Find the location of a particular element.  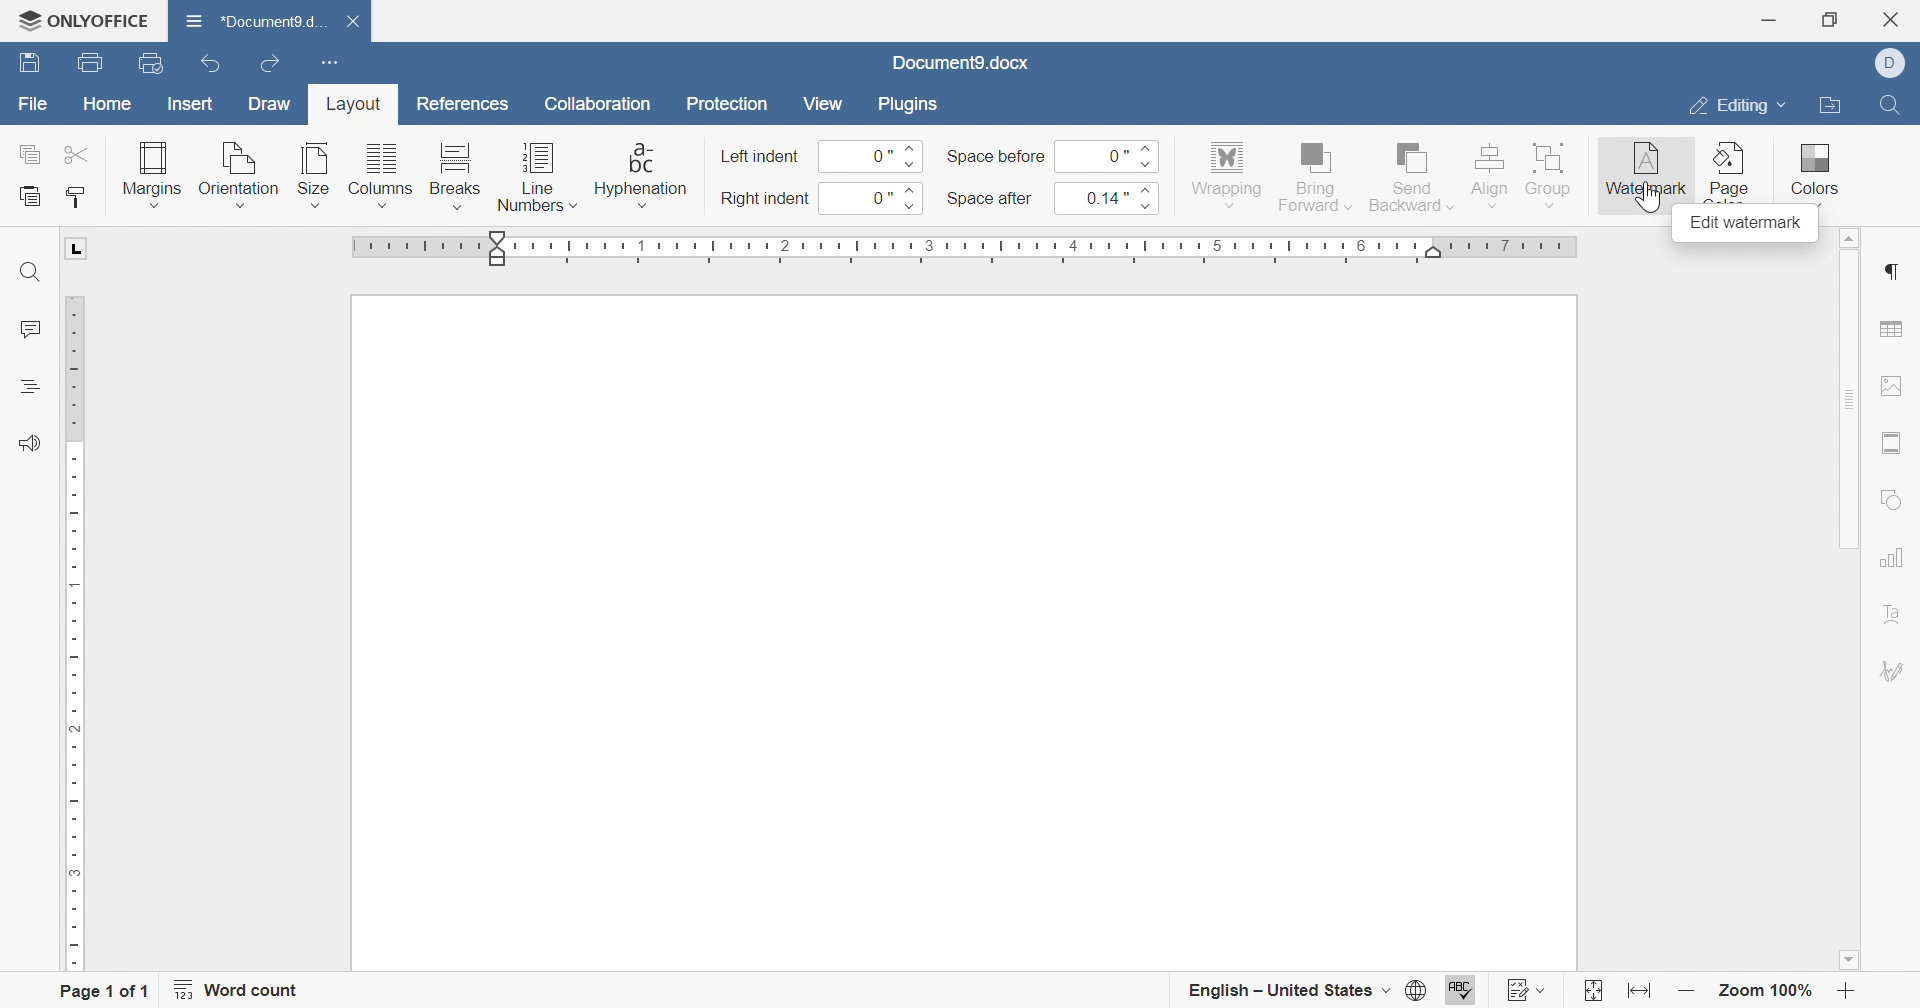

plugins is located at coordinates (904, 102).